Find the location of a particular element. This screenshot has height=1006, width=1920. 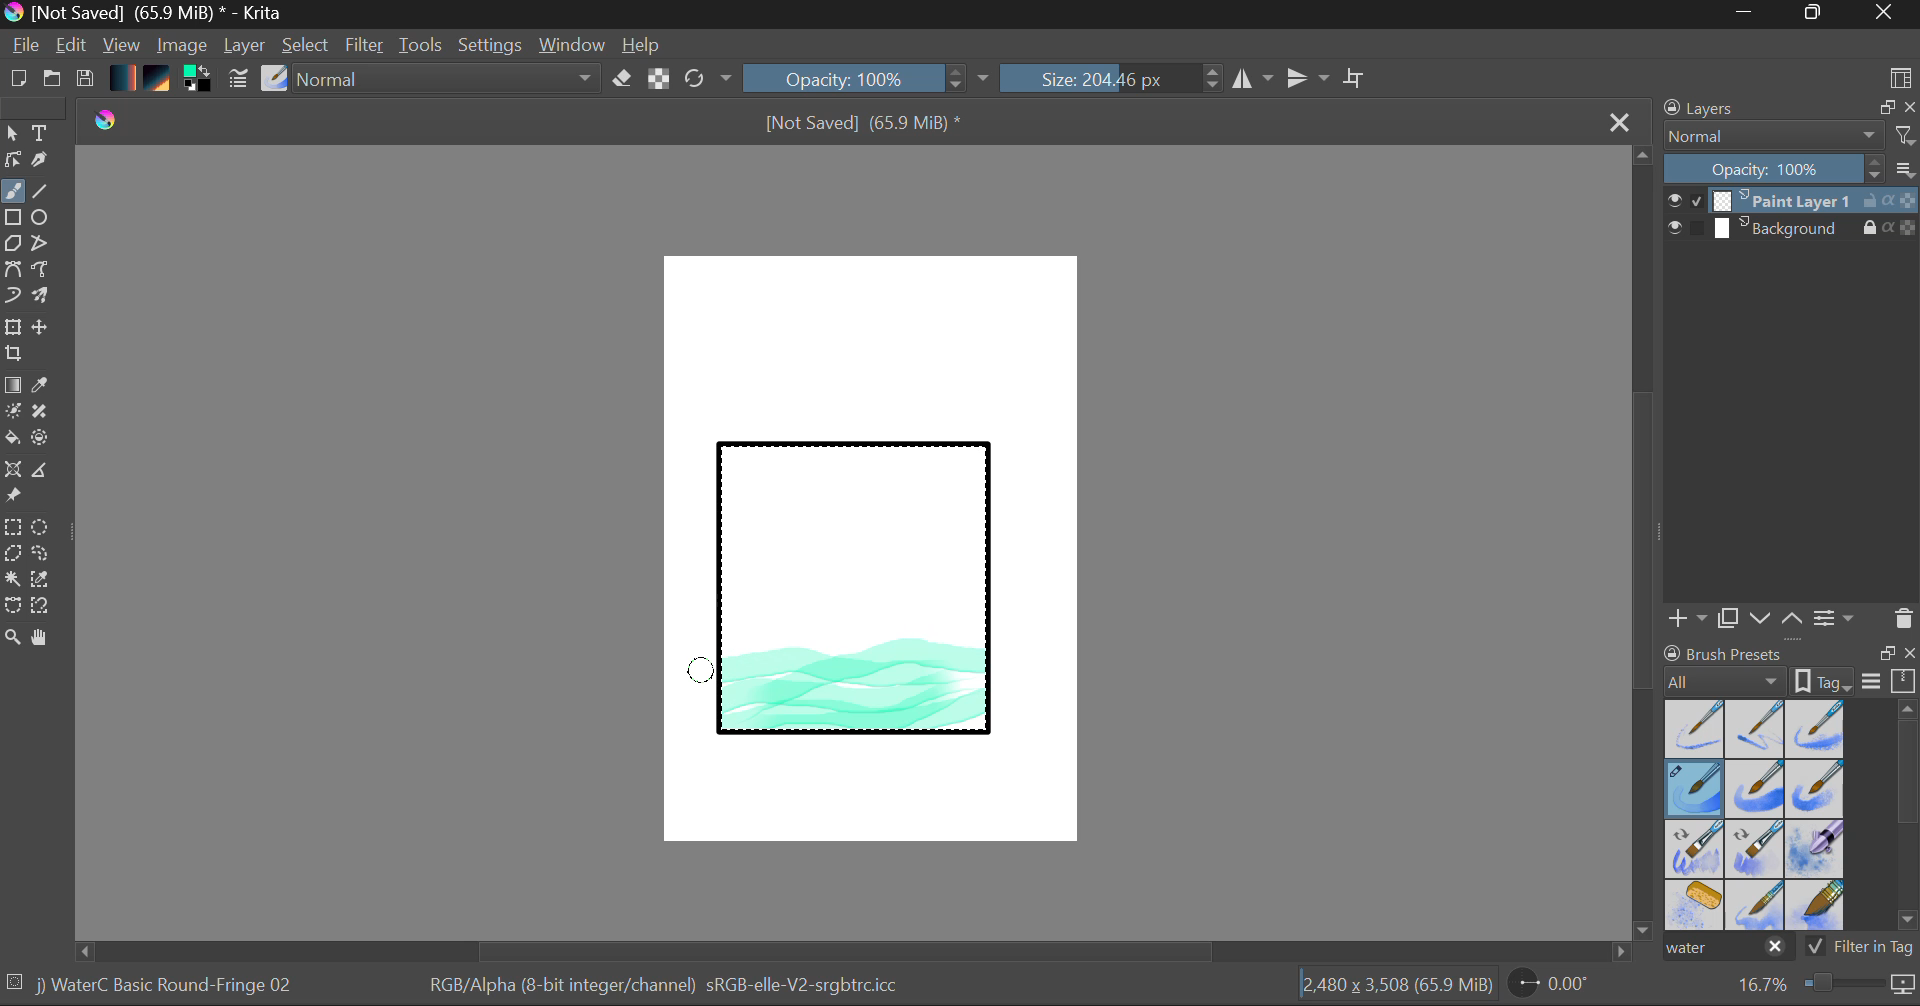

Continuous Selection is located at coordinates (12, 578).